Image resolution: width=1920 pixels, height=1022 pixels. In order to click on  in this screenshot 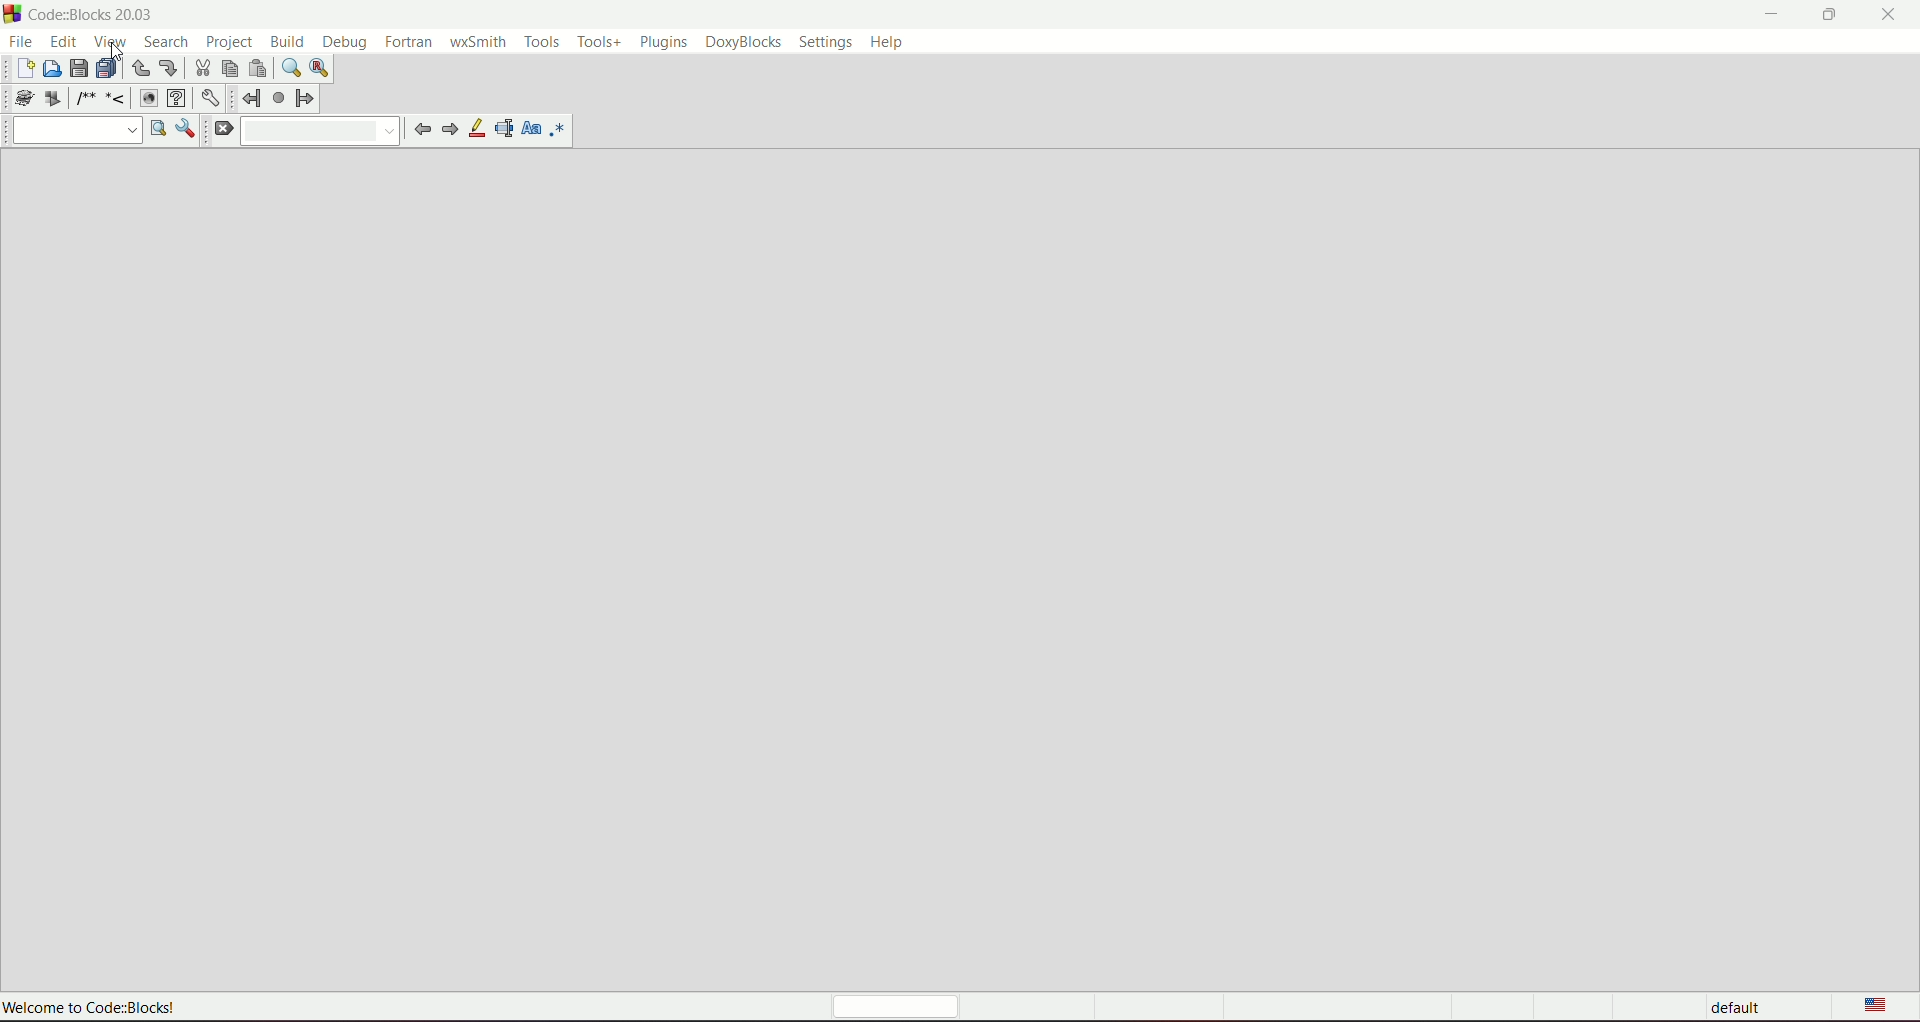, I will do `click(177, 97)`.